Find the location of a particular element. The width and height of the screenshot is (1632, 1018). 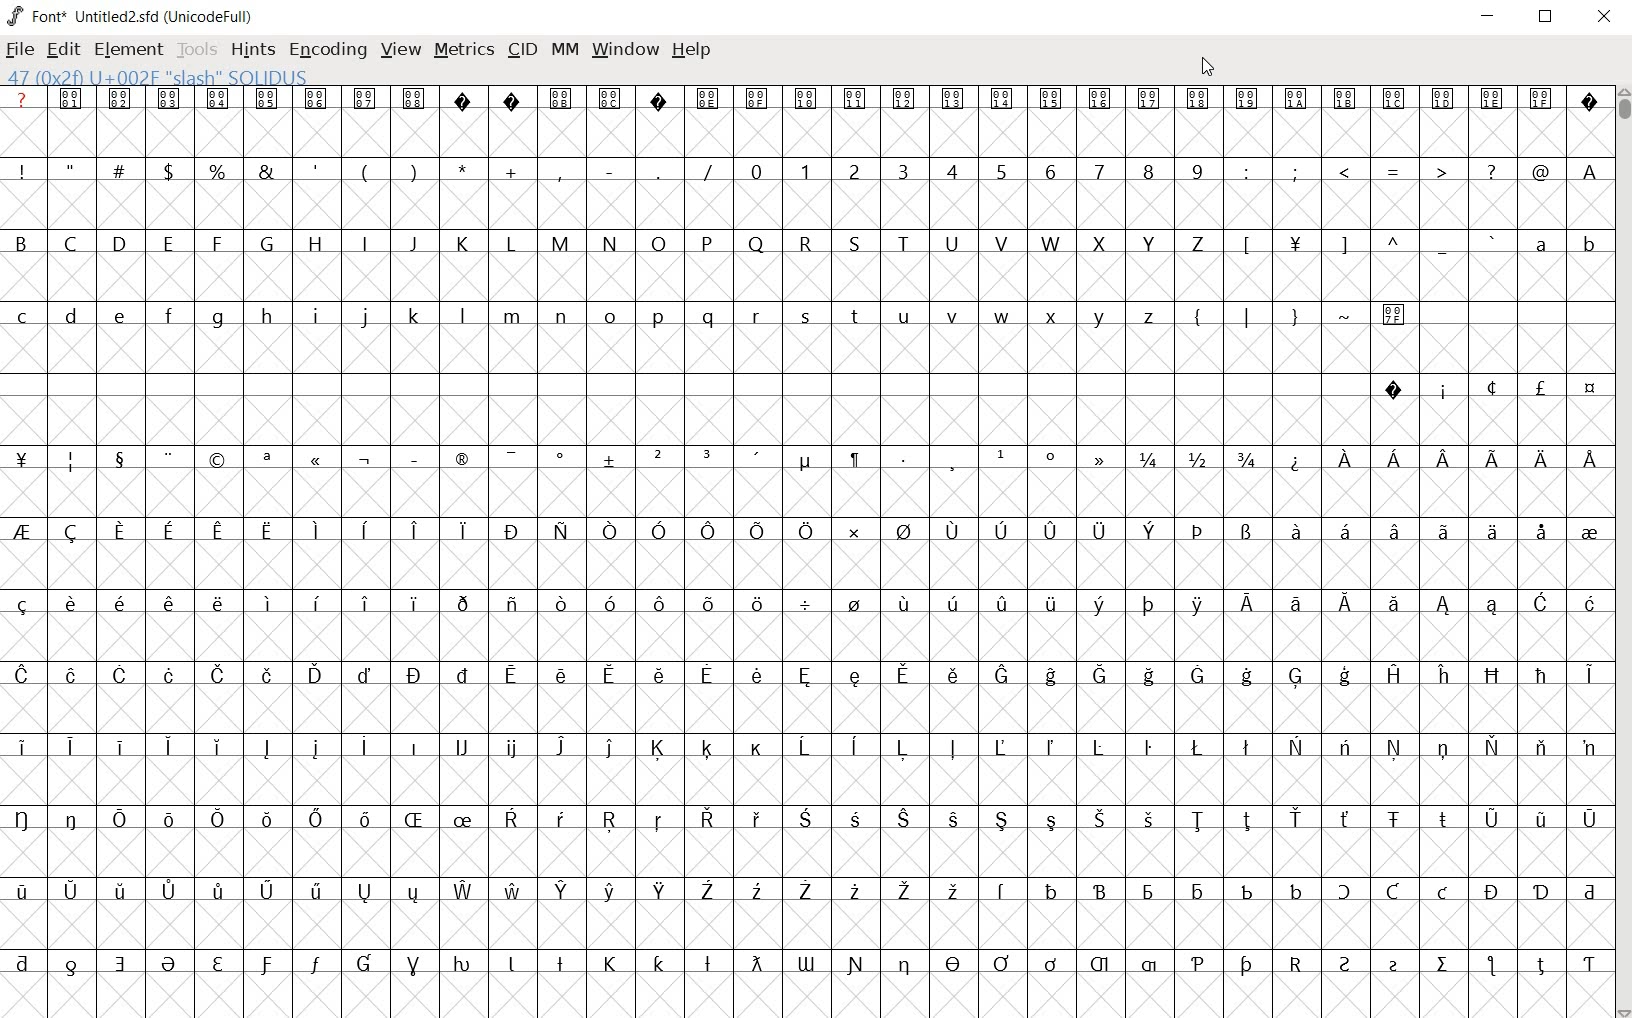

empty cells is located at coordinates (805, 925).